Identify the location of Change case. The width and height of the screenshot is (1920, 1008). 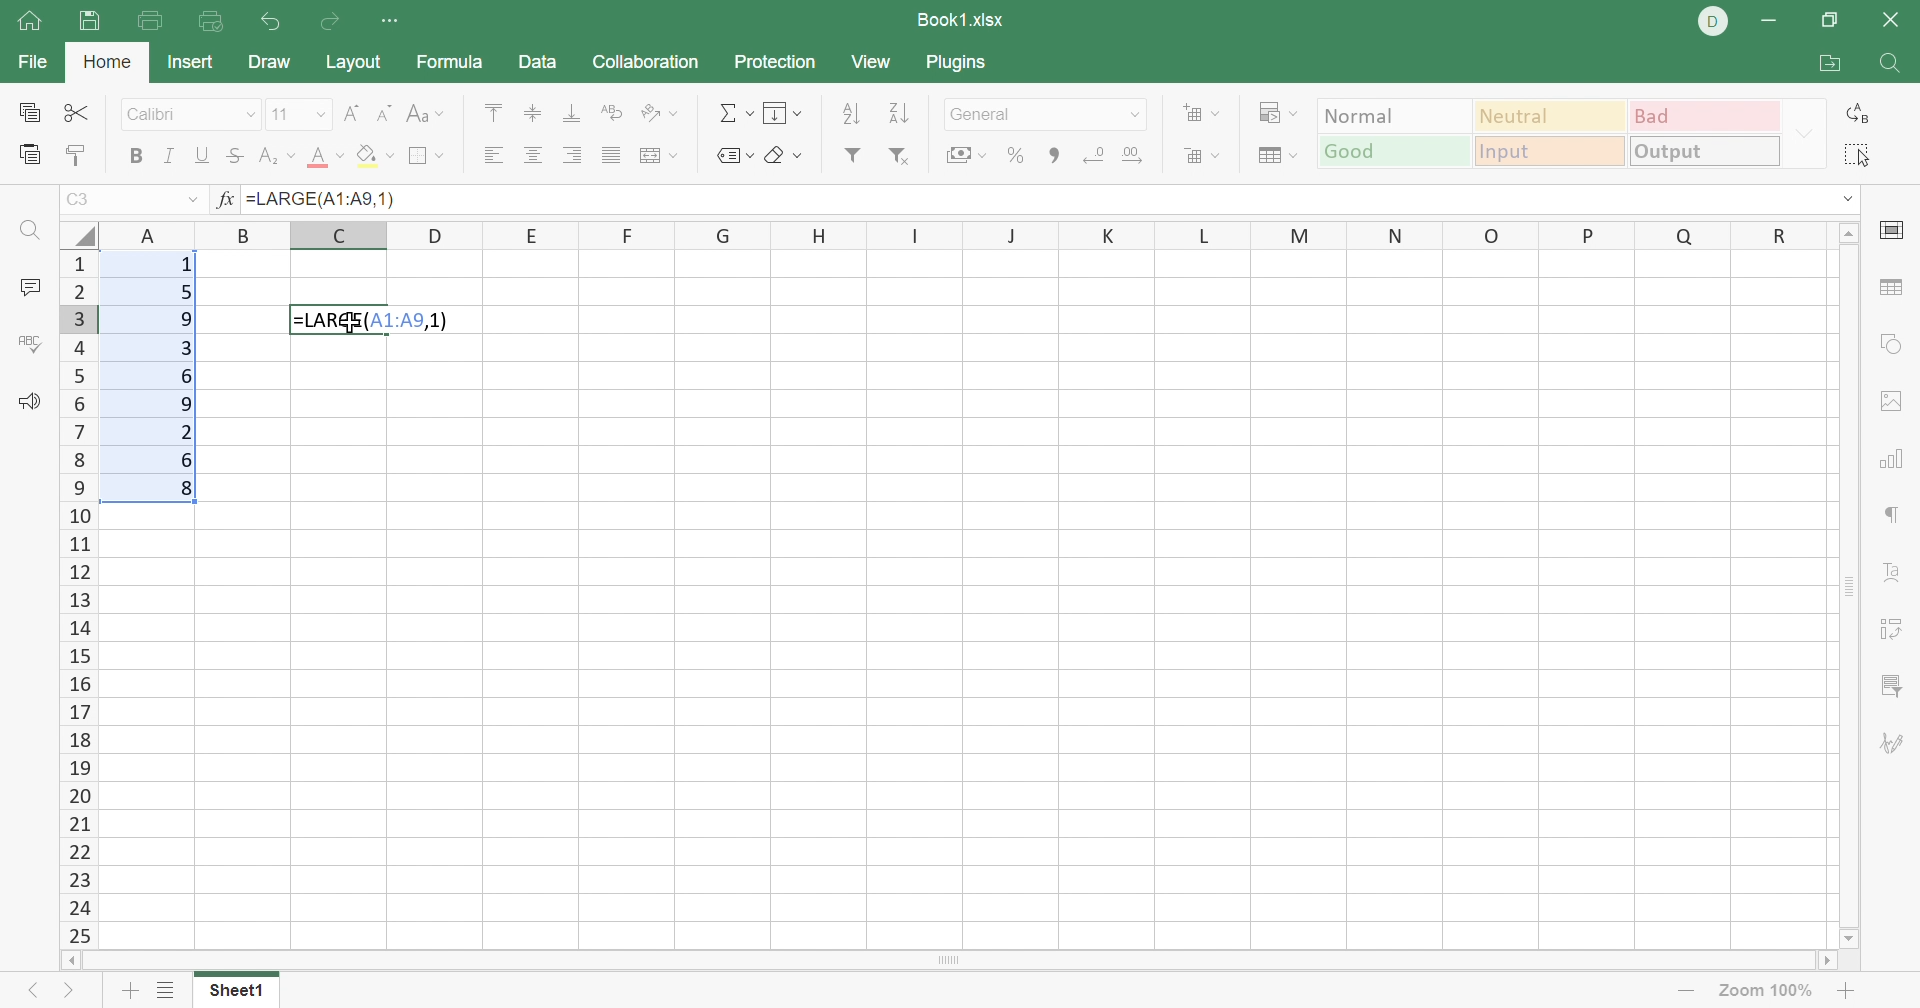
(428, 116).